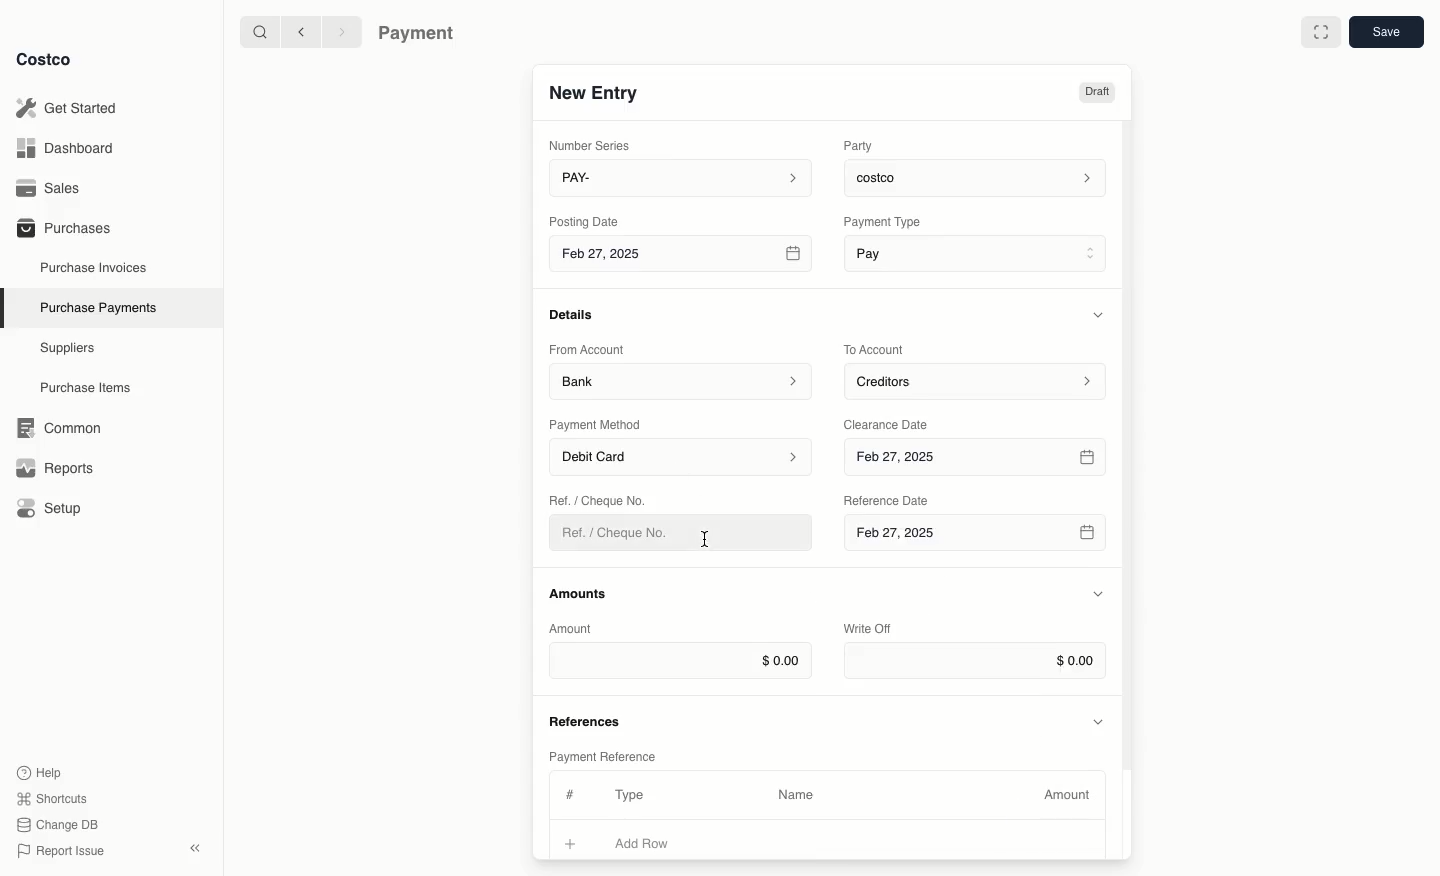 The height and width of the screenshot is (876, 1440). What do you see at coordinates (975, 661) in the screenshot?
I see `$0.00` at bounding box center [975, 661].